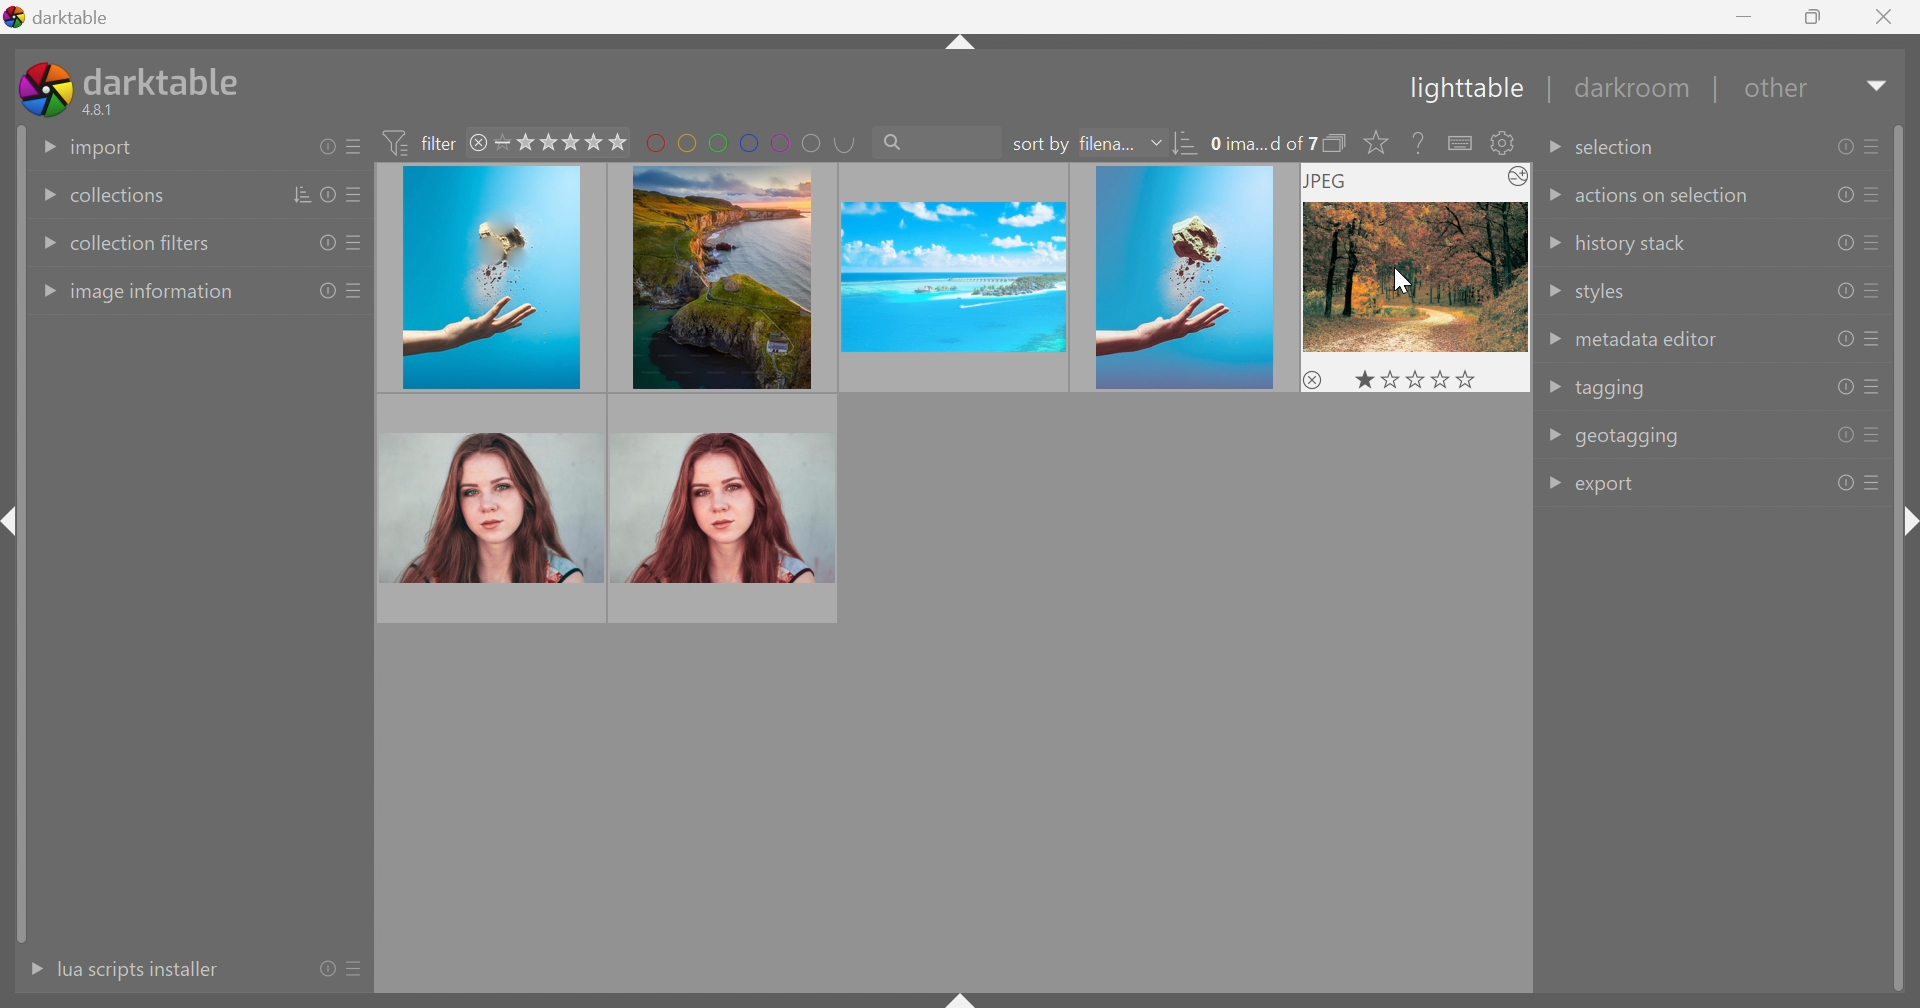 This screenshot has width=1920, height=1008. What do you see at coordinates (1877, 194) in the screenshot?
I see `presets` at bounding box center [1877, 194].